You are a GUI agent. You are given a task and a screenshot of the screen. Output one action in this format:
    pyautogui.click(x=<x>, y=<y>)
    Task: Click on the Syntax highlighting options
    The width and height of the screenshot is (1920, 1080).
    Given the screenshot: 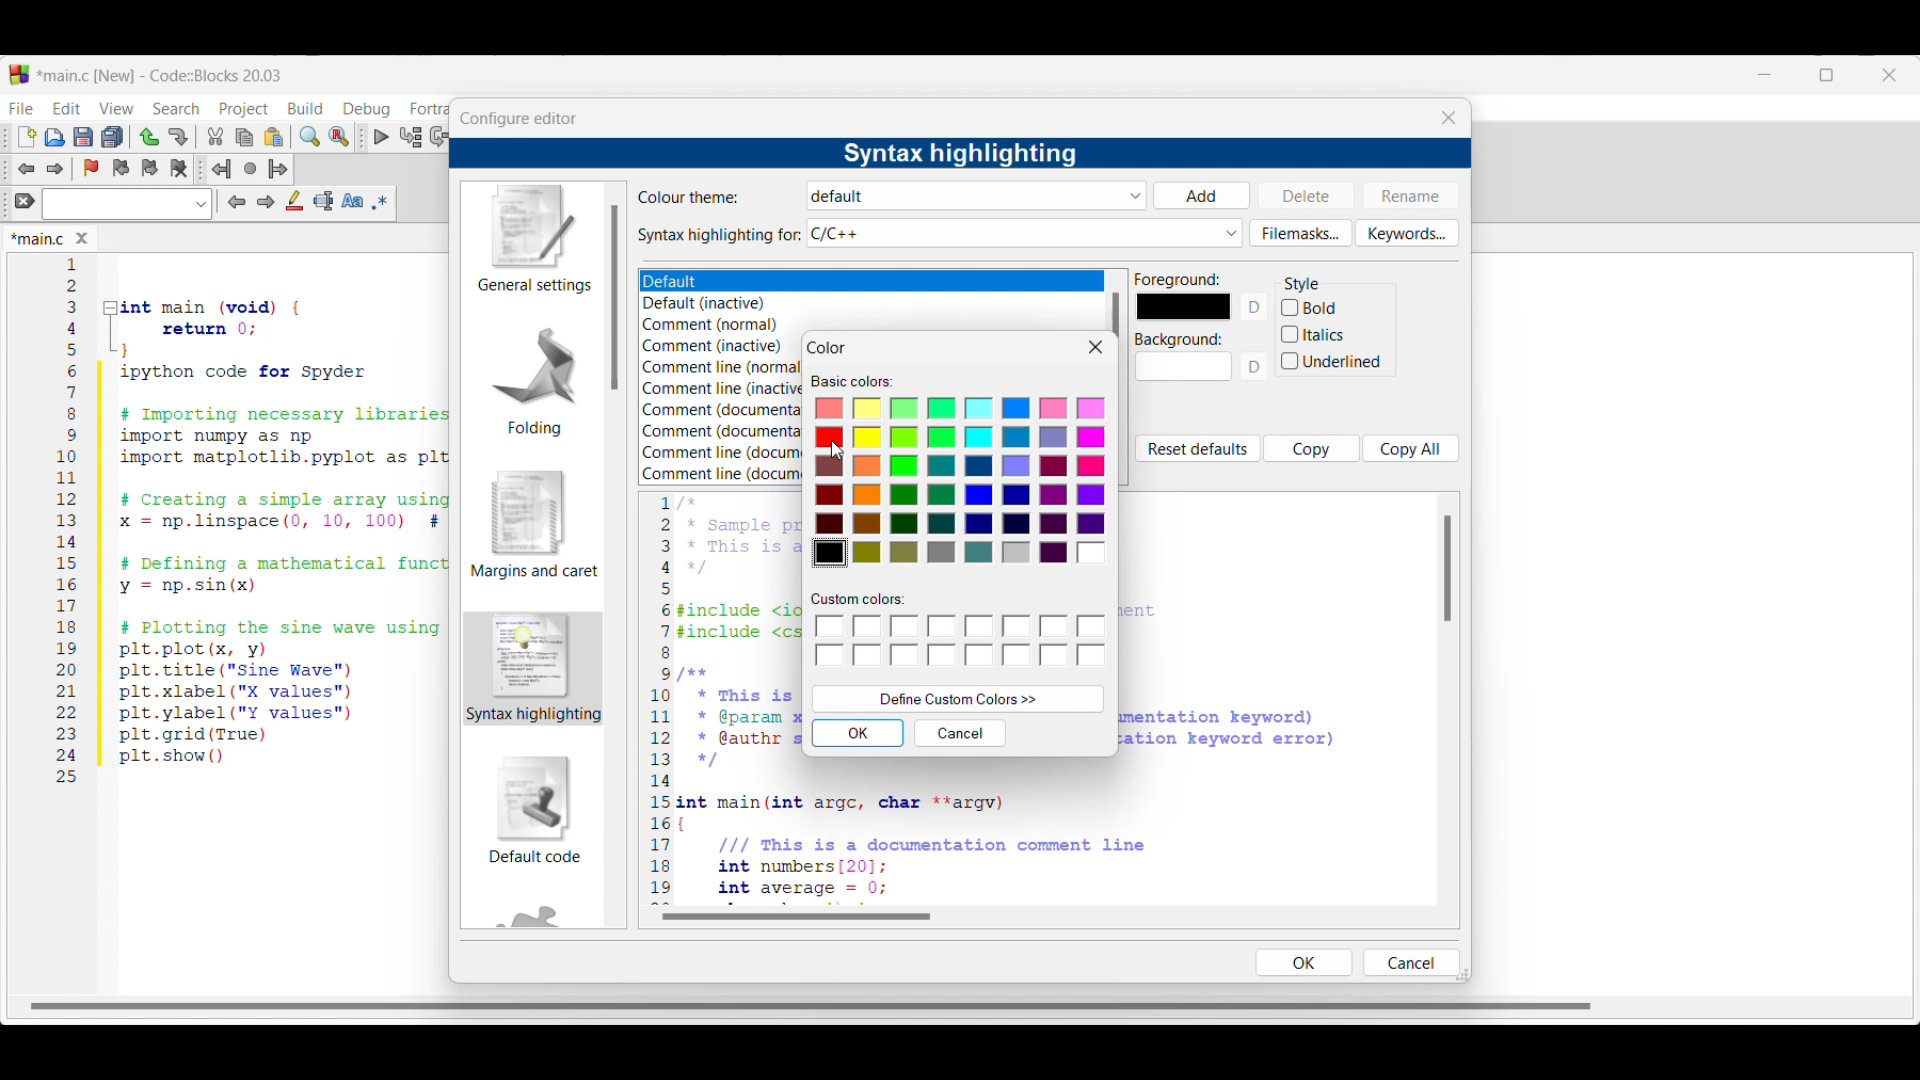 What is the action you would take?
    pyautogui.click(x=1025, y=233)
    